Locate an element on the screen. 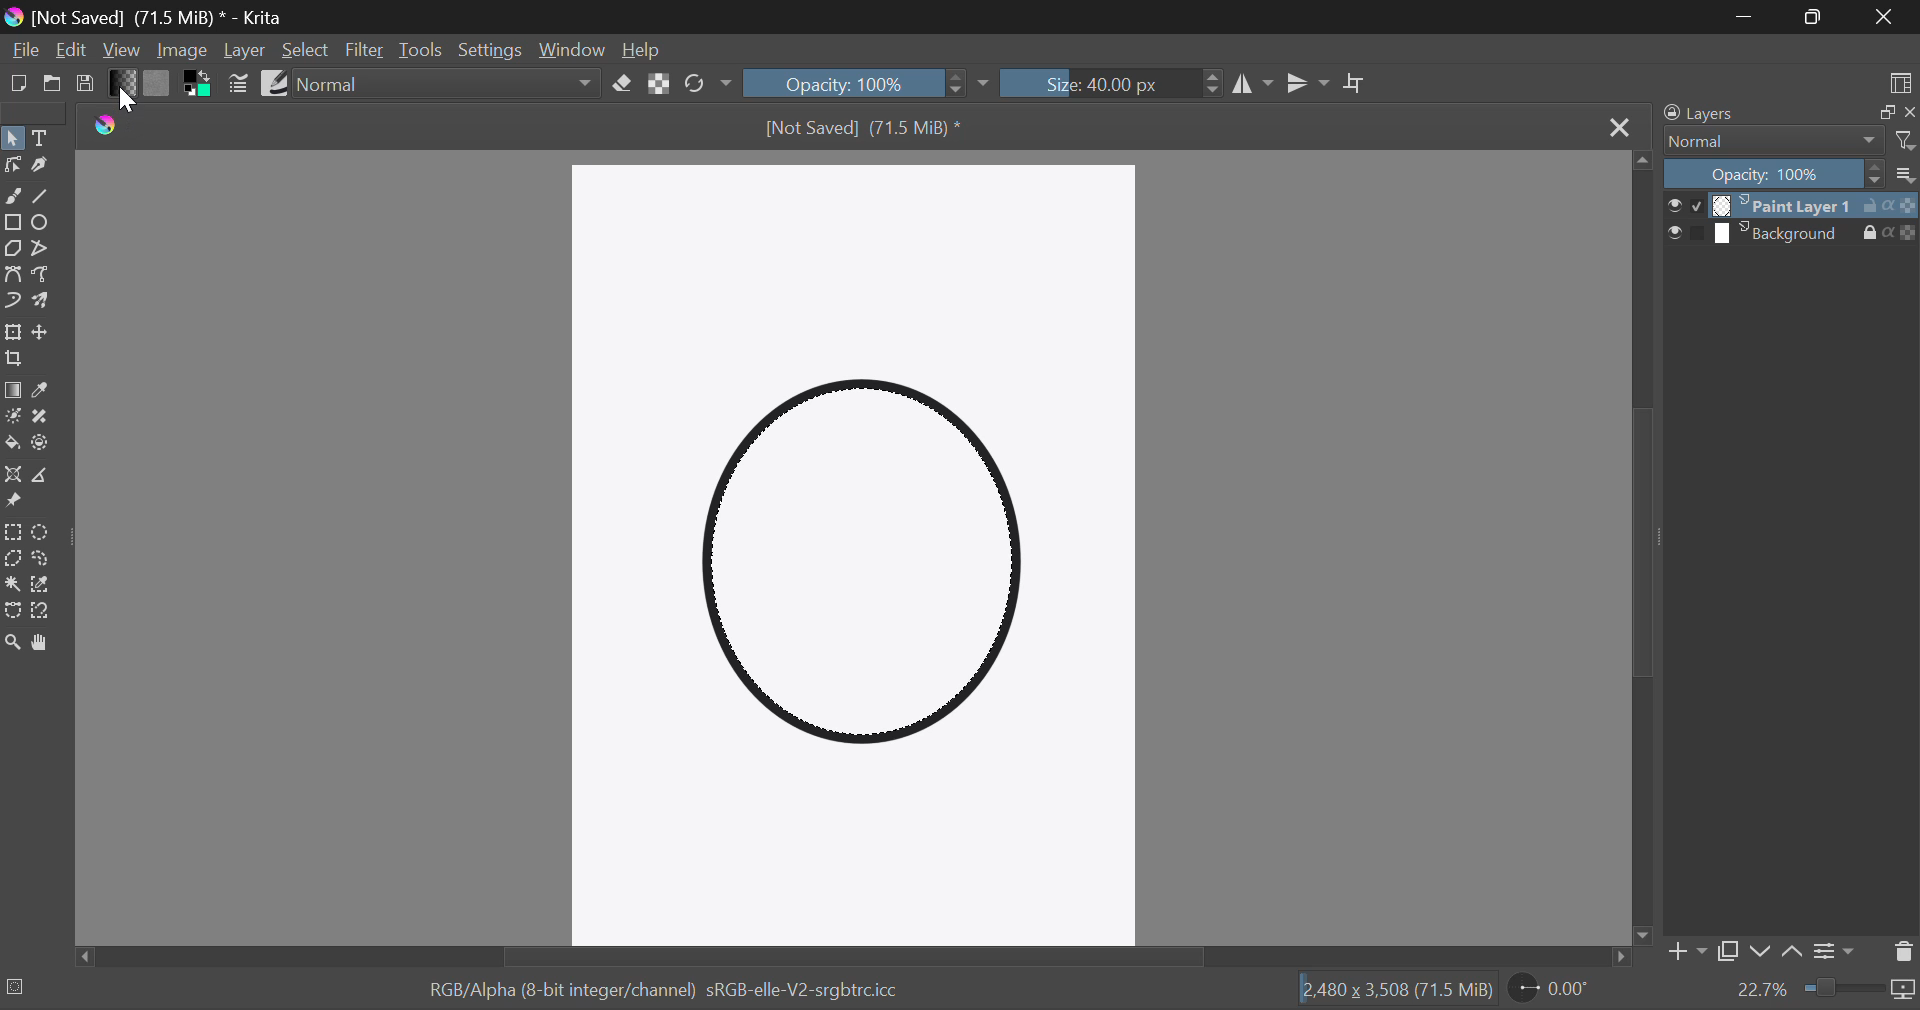 This screenshot has height=1010, width=1920. Close is located at coordinates (1620, 129).